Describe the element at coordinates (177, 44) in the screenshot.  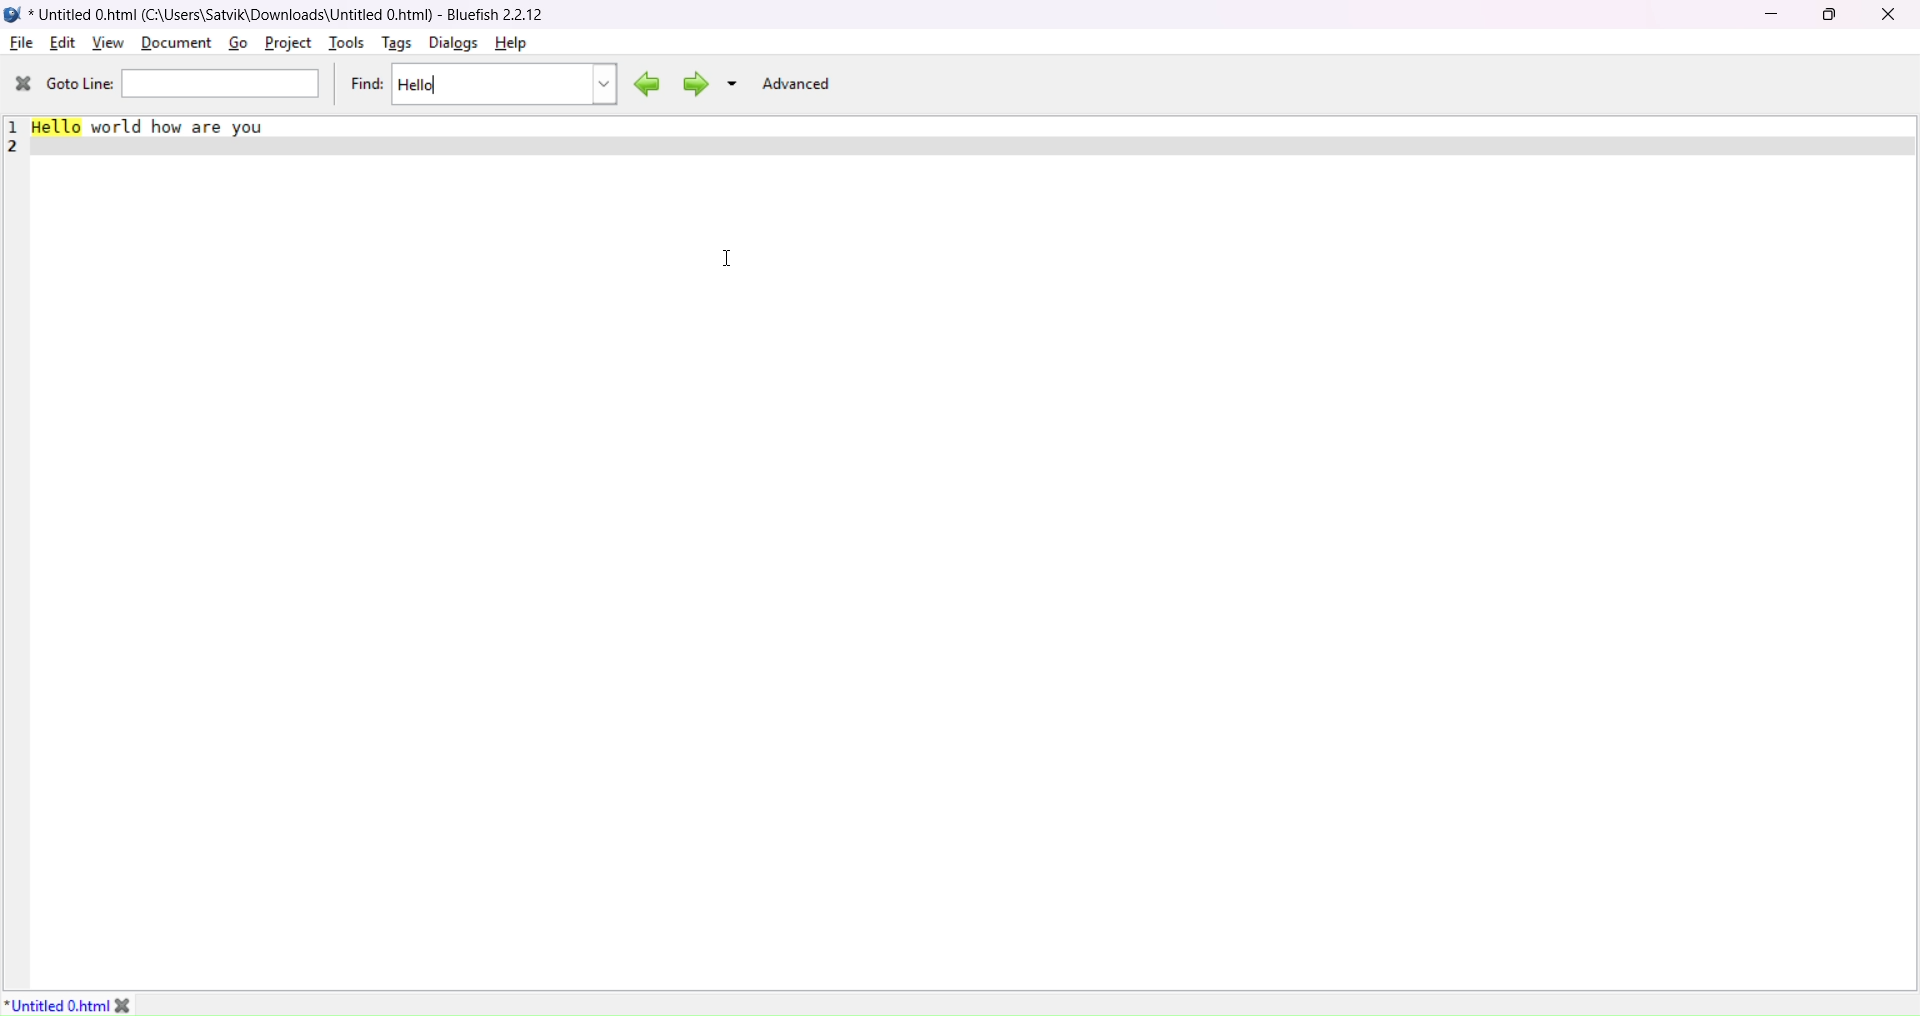
I see `document` at that location.